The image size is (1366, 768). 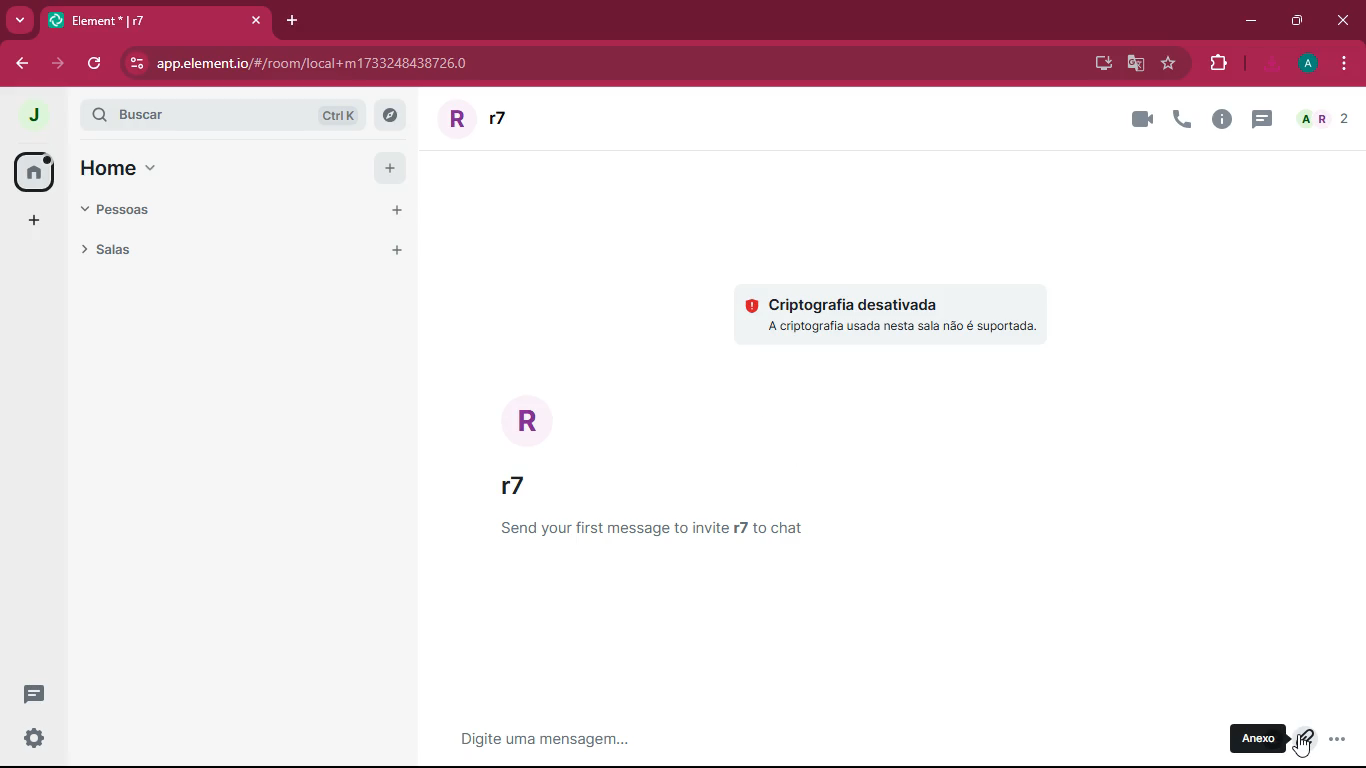 What do you see at coordinates (18, 65) in the screenshot?
I see `back` at bounding box center [18, 65].